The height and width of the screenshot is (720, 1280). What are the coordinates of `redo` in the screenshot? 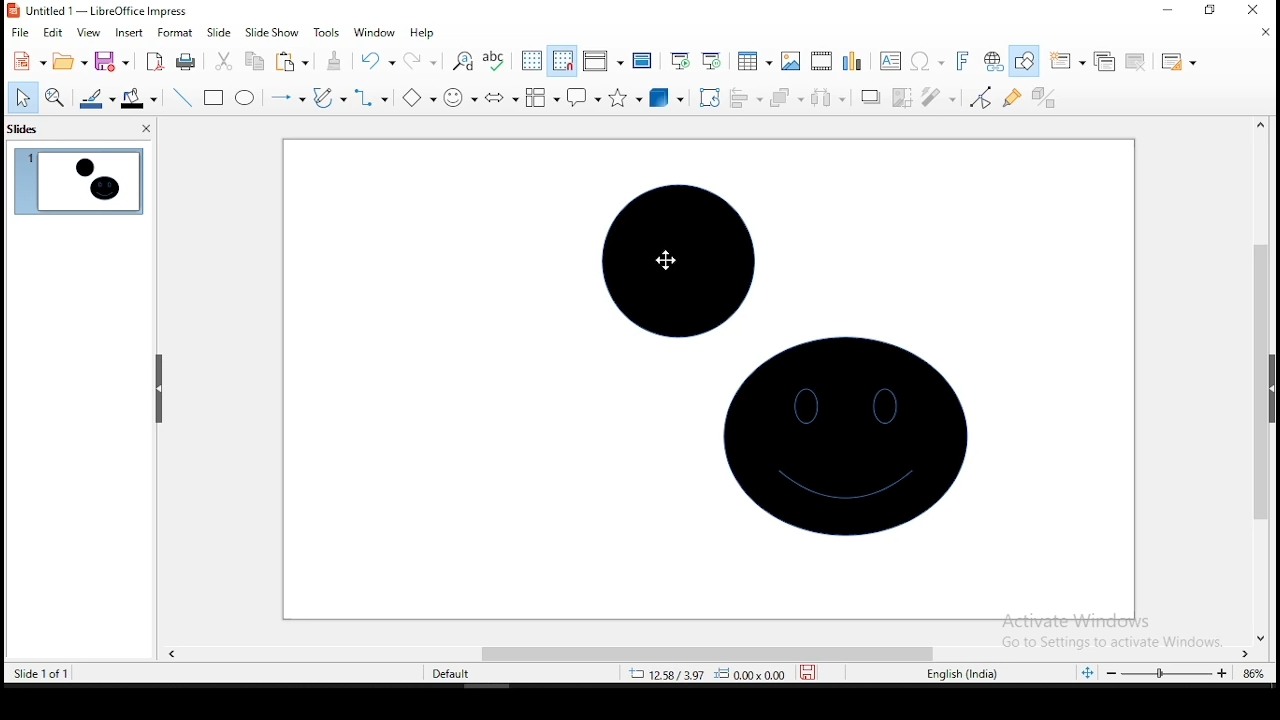 It's located at (422, 61).